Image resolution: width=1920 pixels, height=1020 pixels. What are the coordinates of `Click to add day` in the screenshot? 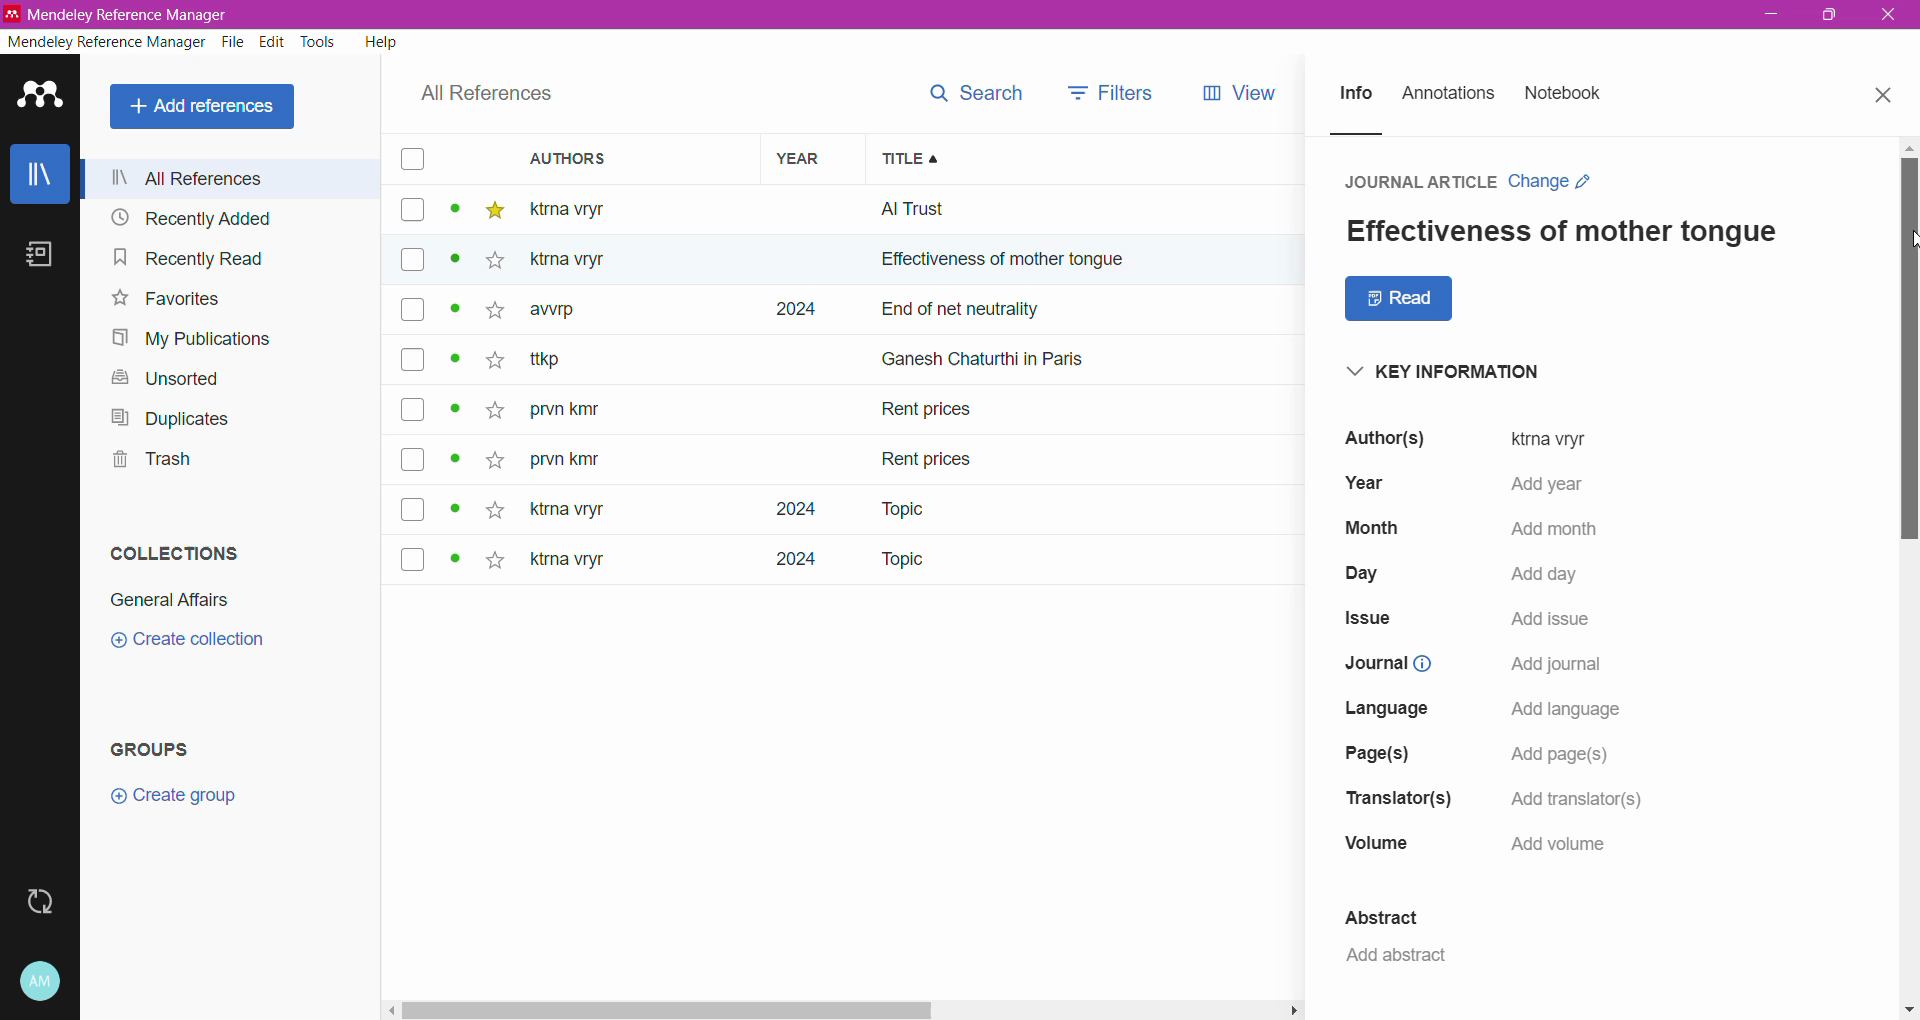 It's located at (1545, 573).